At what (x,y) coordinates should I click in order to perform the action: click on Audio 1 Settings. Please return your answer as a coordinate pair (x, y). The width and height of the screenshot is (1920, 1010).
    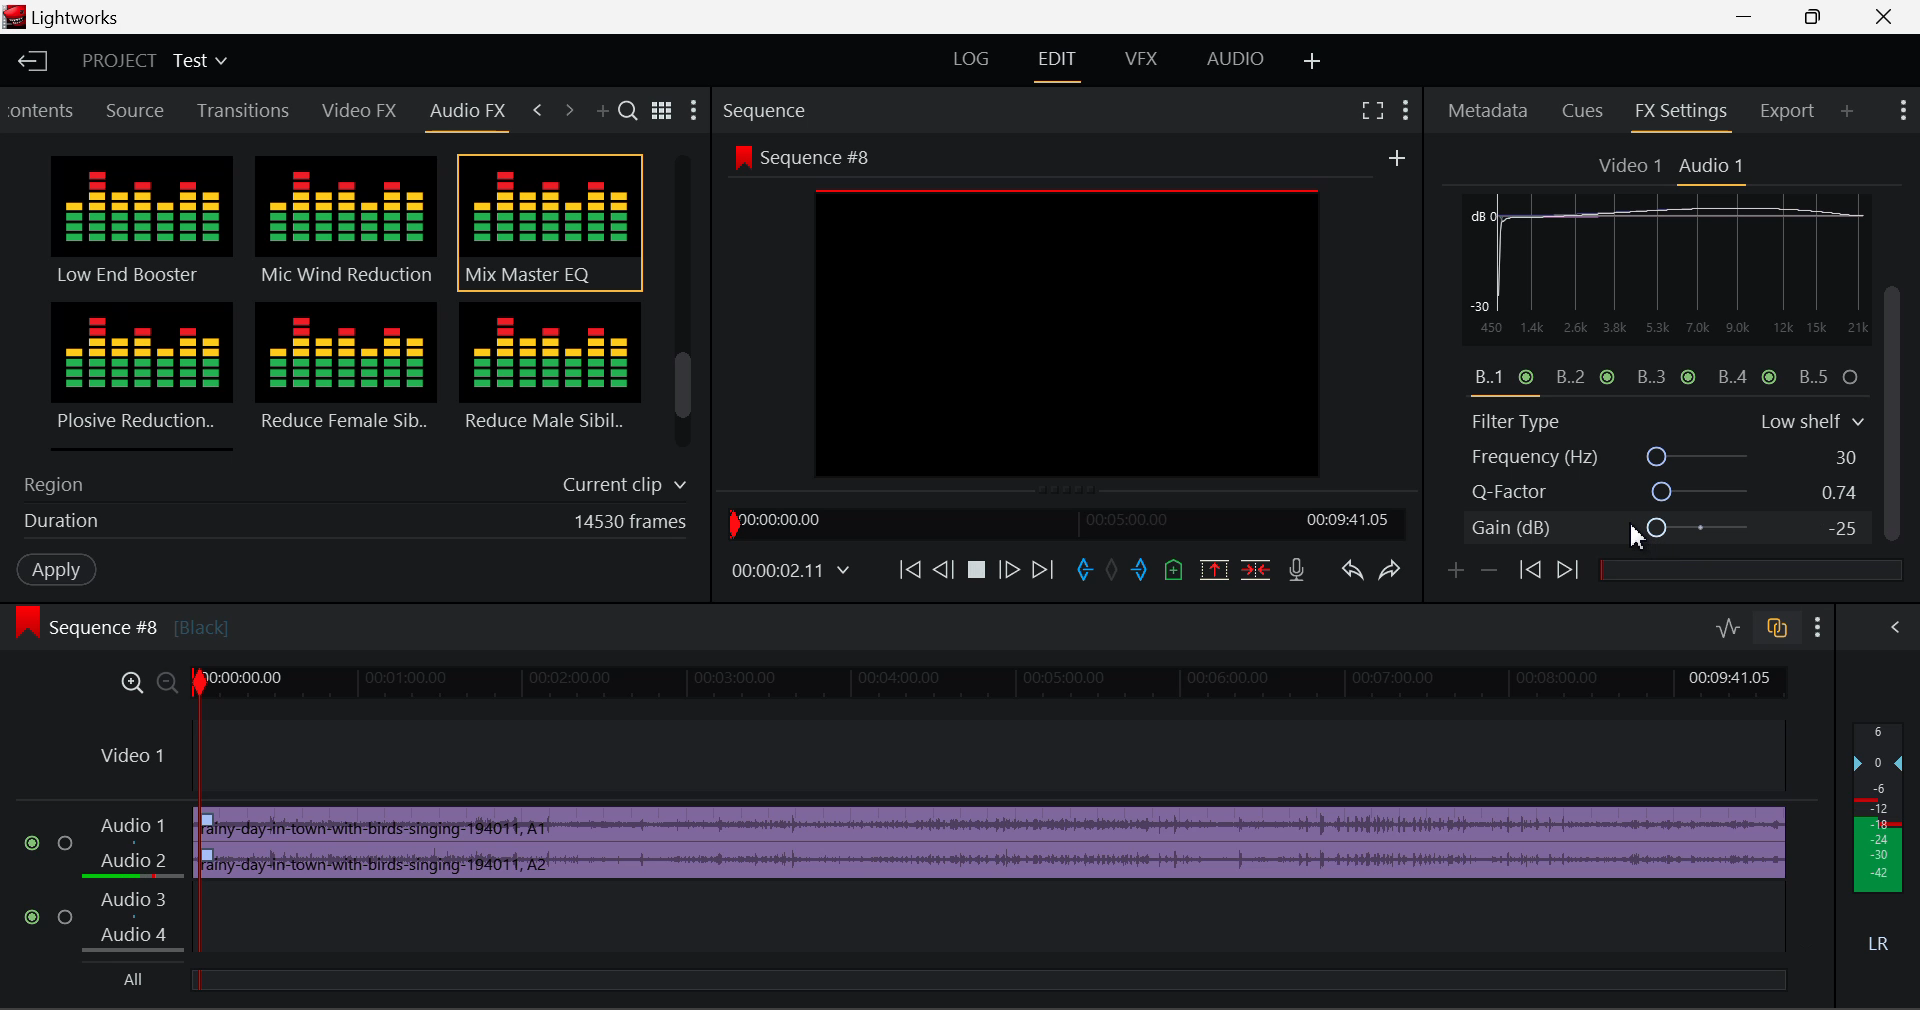
    Looking at the image, I should click on (1714, 167).